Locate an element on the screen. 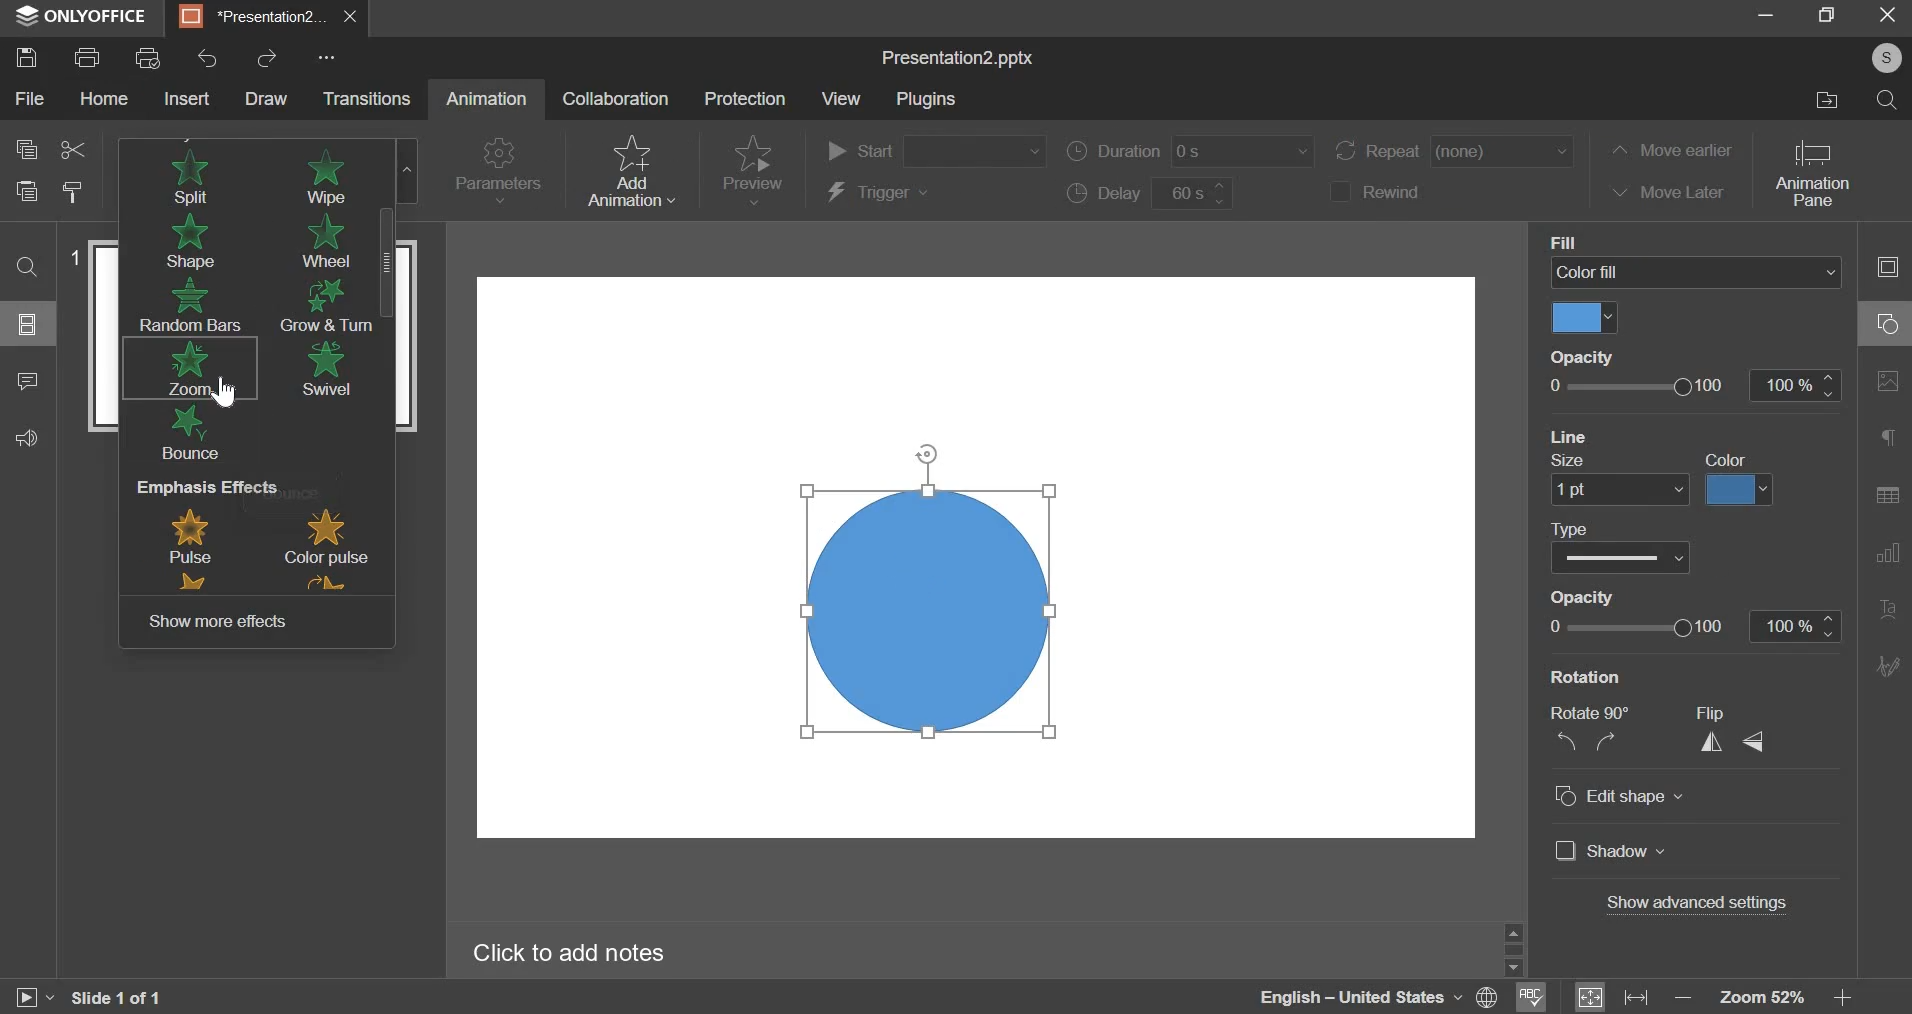  ONLYOFFICE is located at coordinates (86, 16).